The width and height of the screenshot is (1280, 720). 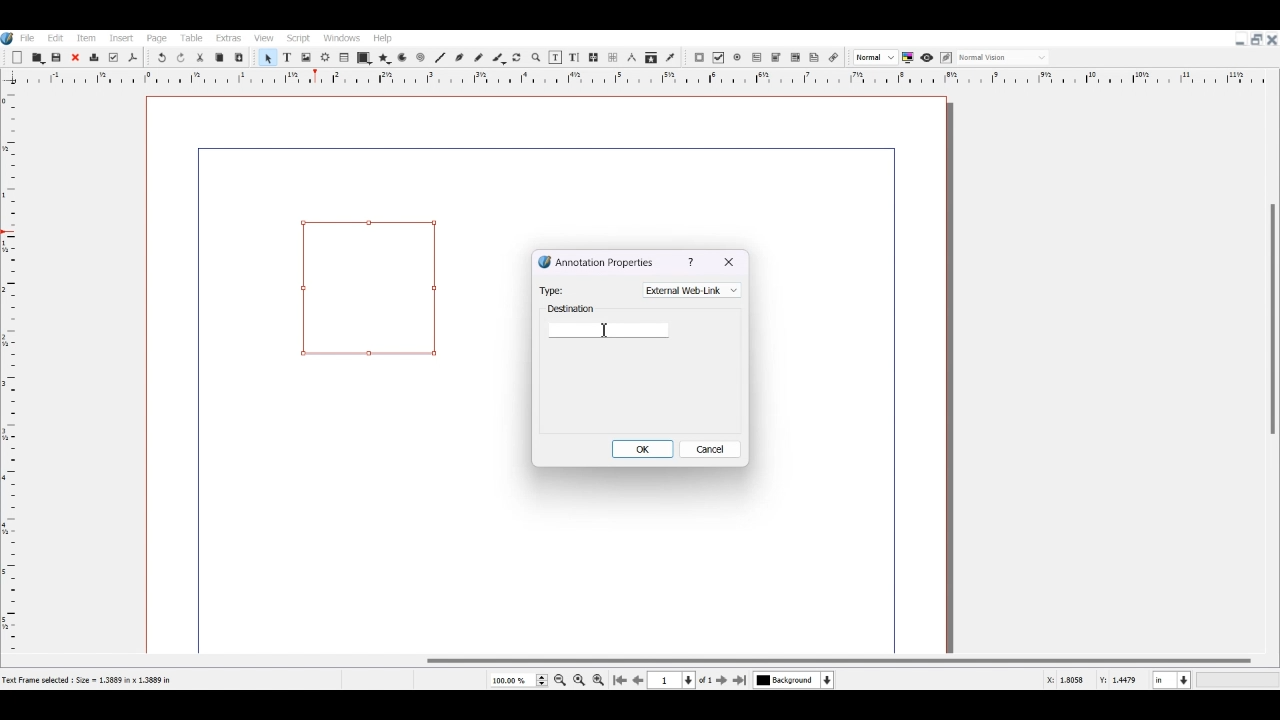 I want to click on UnLink text Frame, so click(x=613, y=58).